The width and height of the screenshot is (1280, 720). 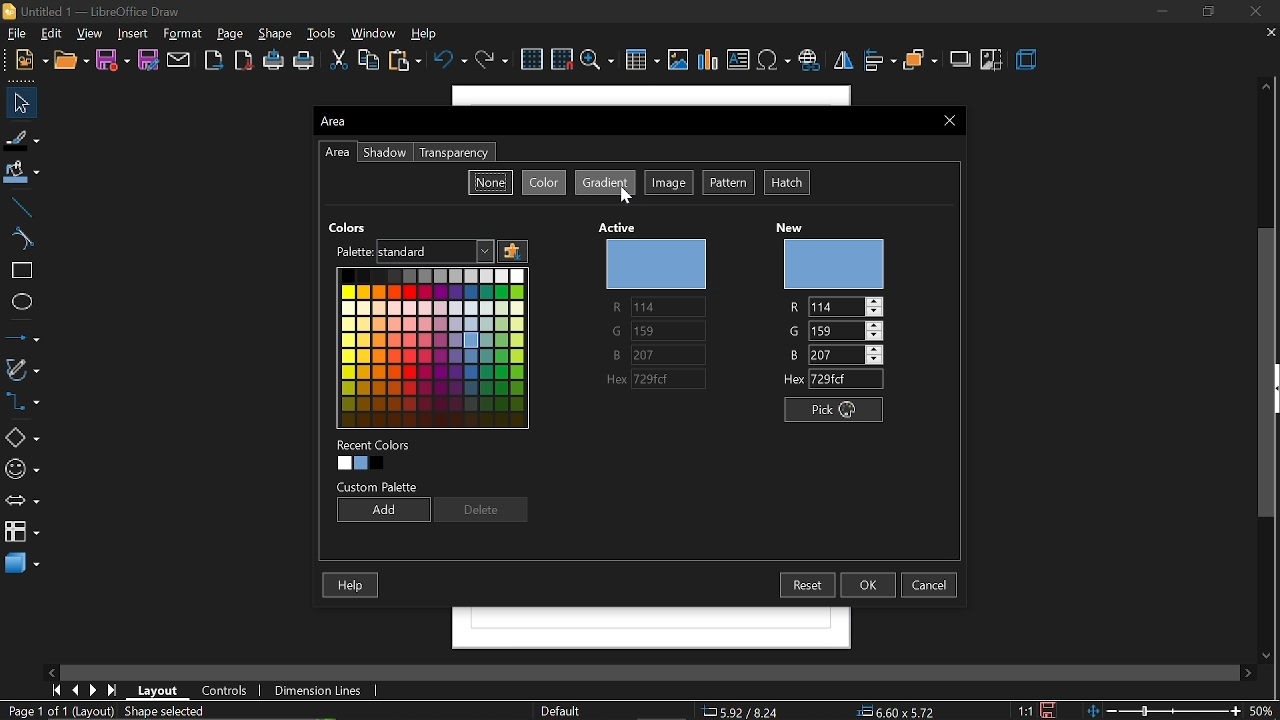 I want to click on next page, so click(x=94, y=689).